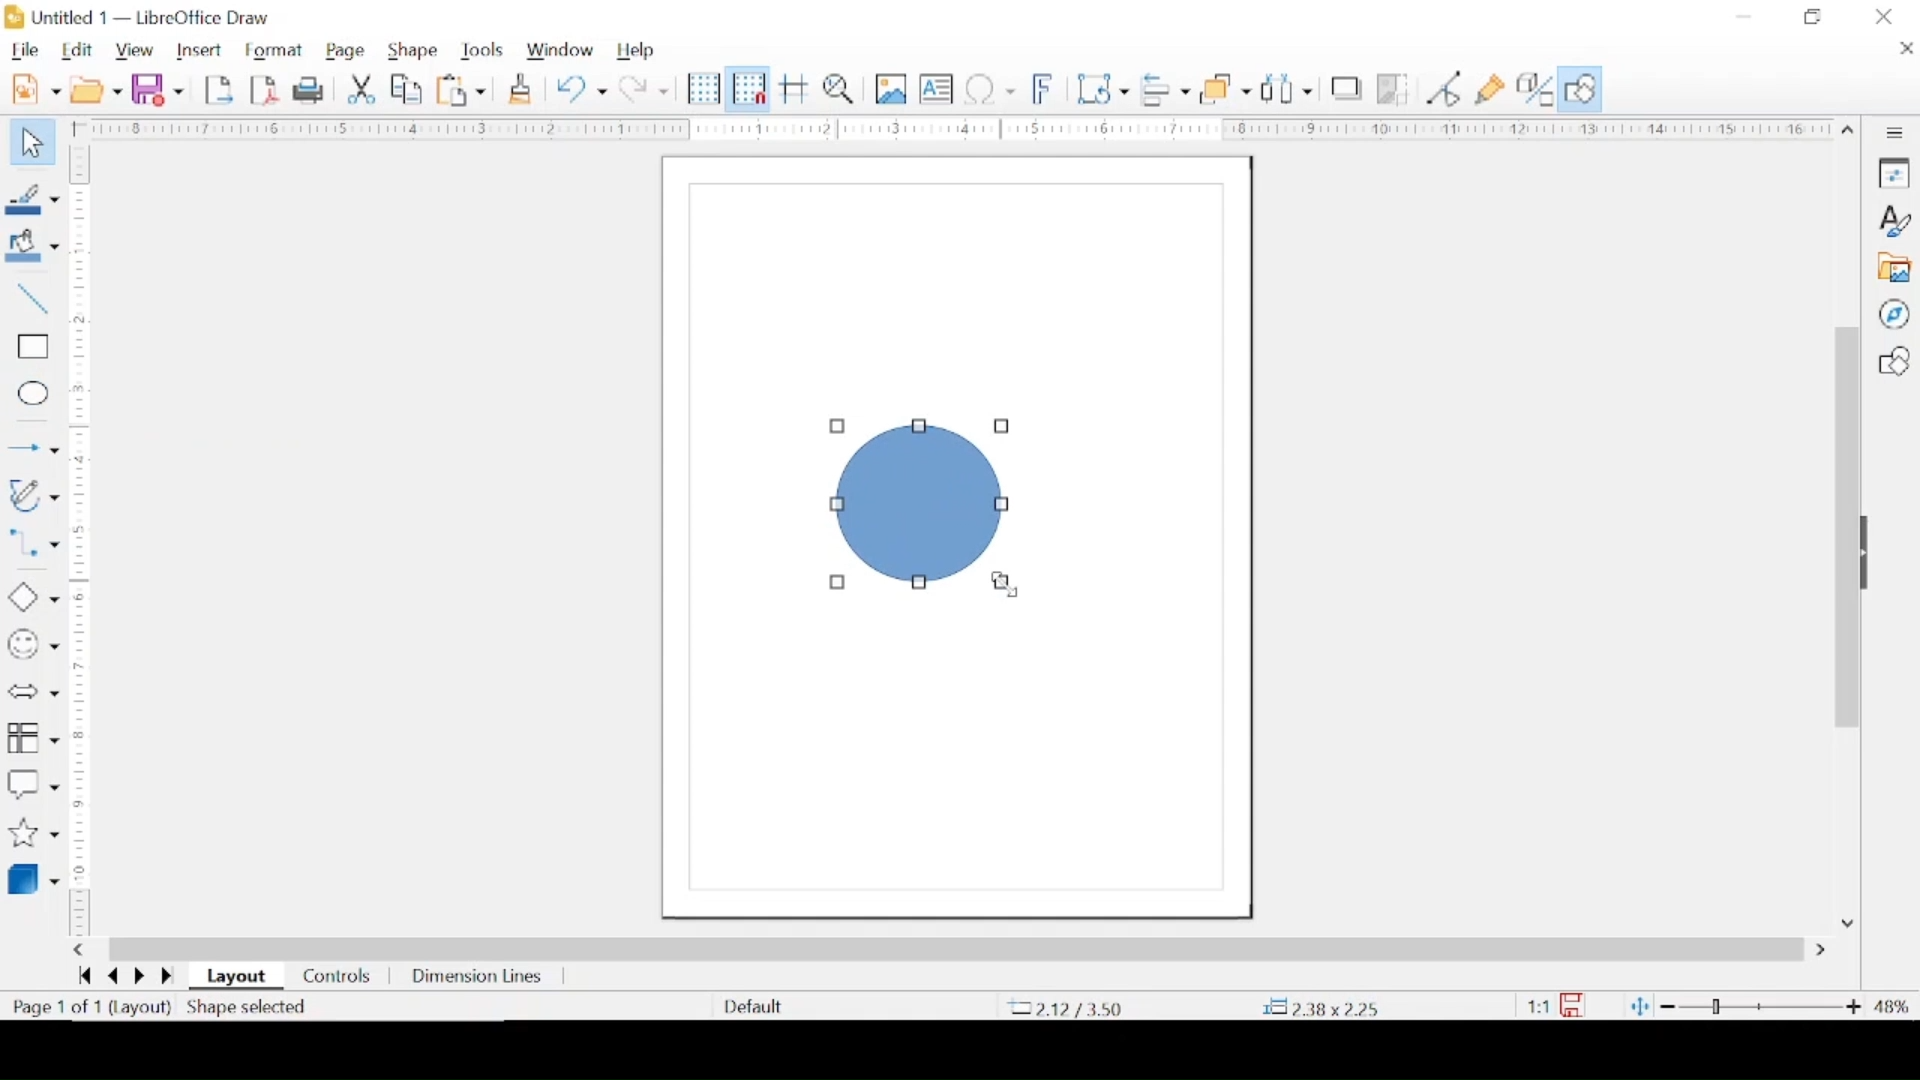  I want to click on insert image, so click(891, 90).